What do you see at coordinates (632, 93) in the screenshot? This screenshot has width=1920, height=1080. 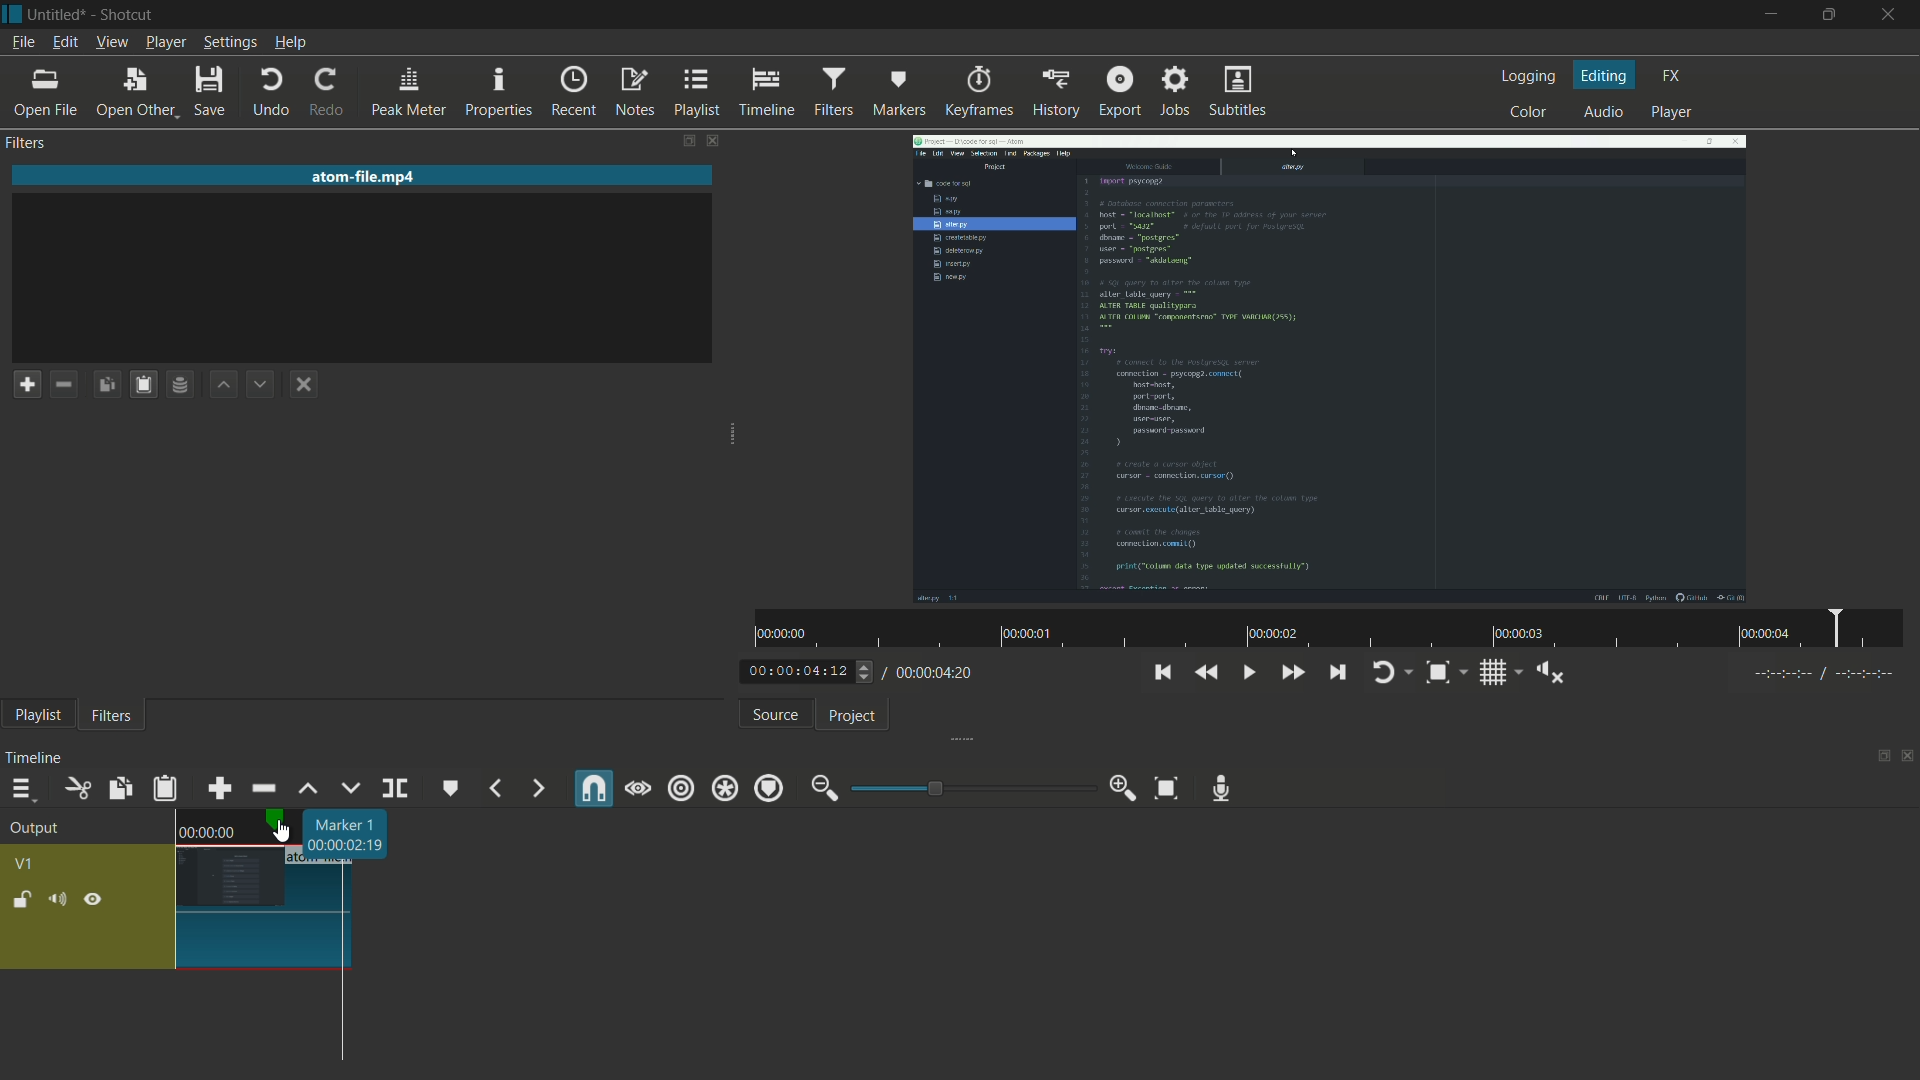 I see `notes` at bounding box center [632, 93].